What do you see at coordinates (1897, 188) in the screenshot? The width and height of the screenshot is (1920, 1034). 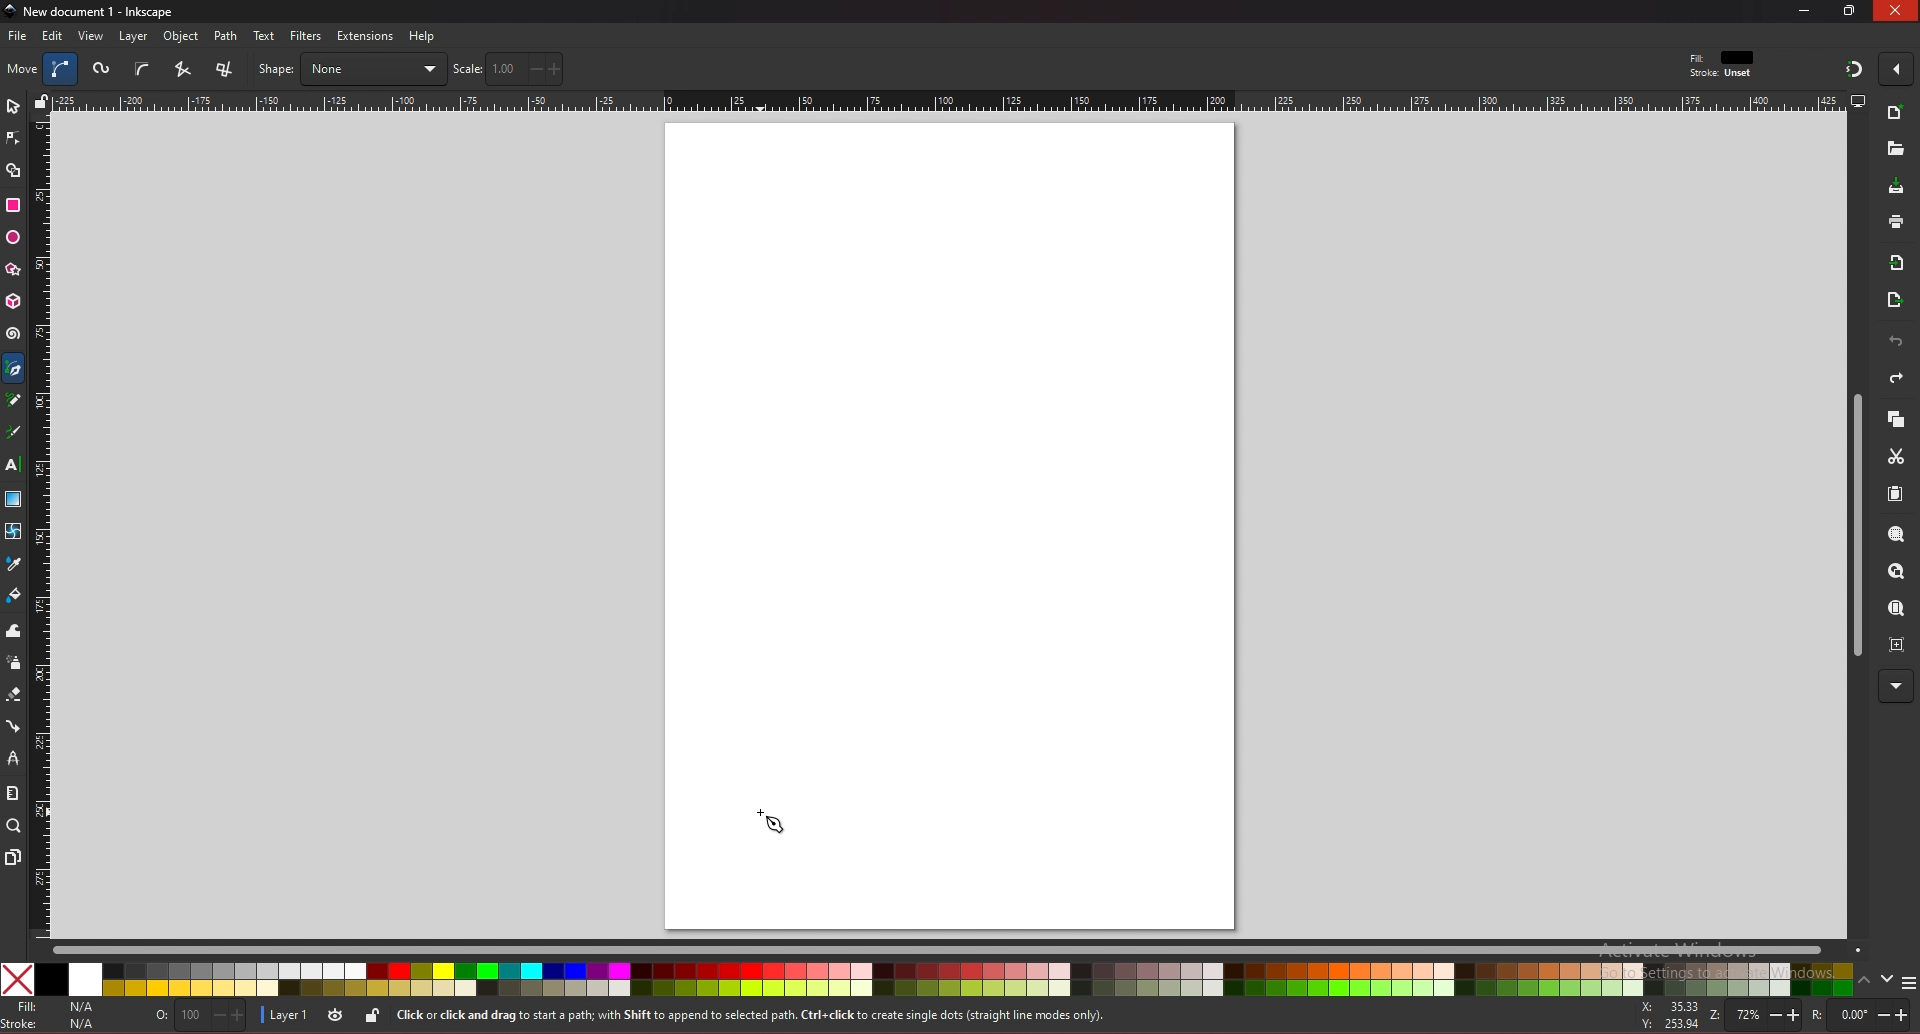 I see `save` at bounding box center [1897, 188].